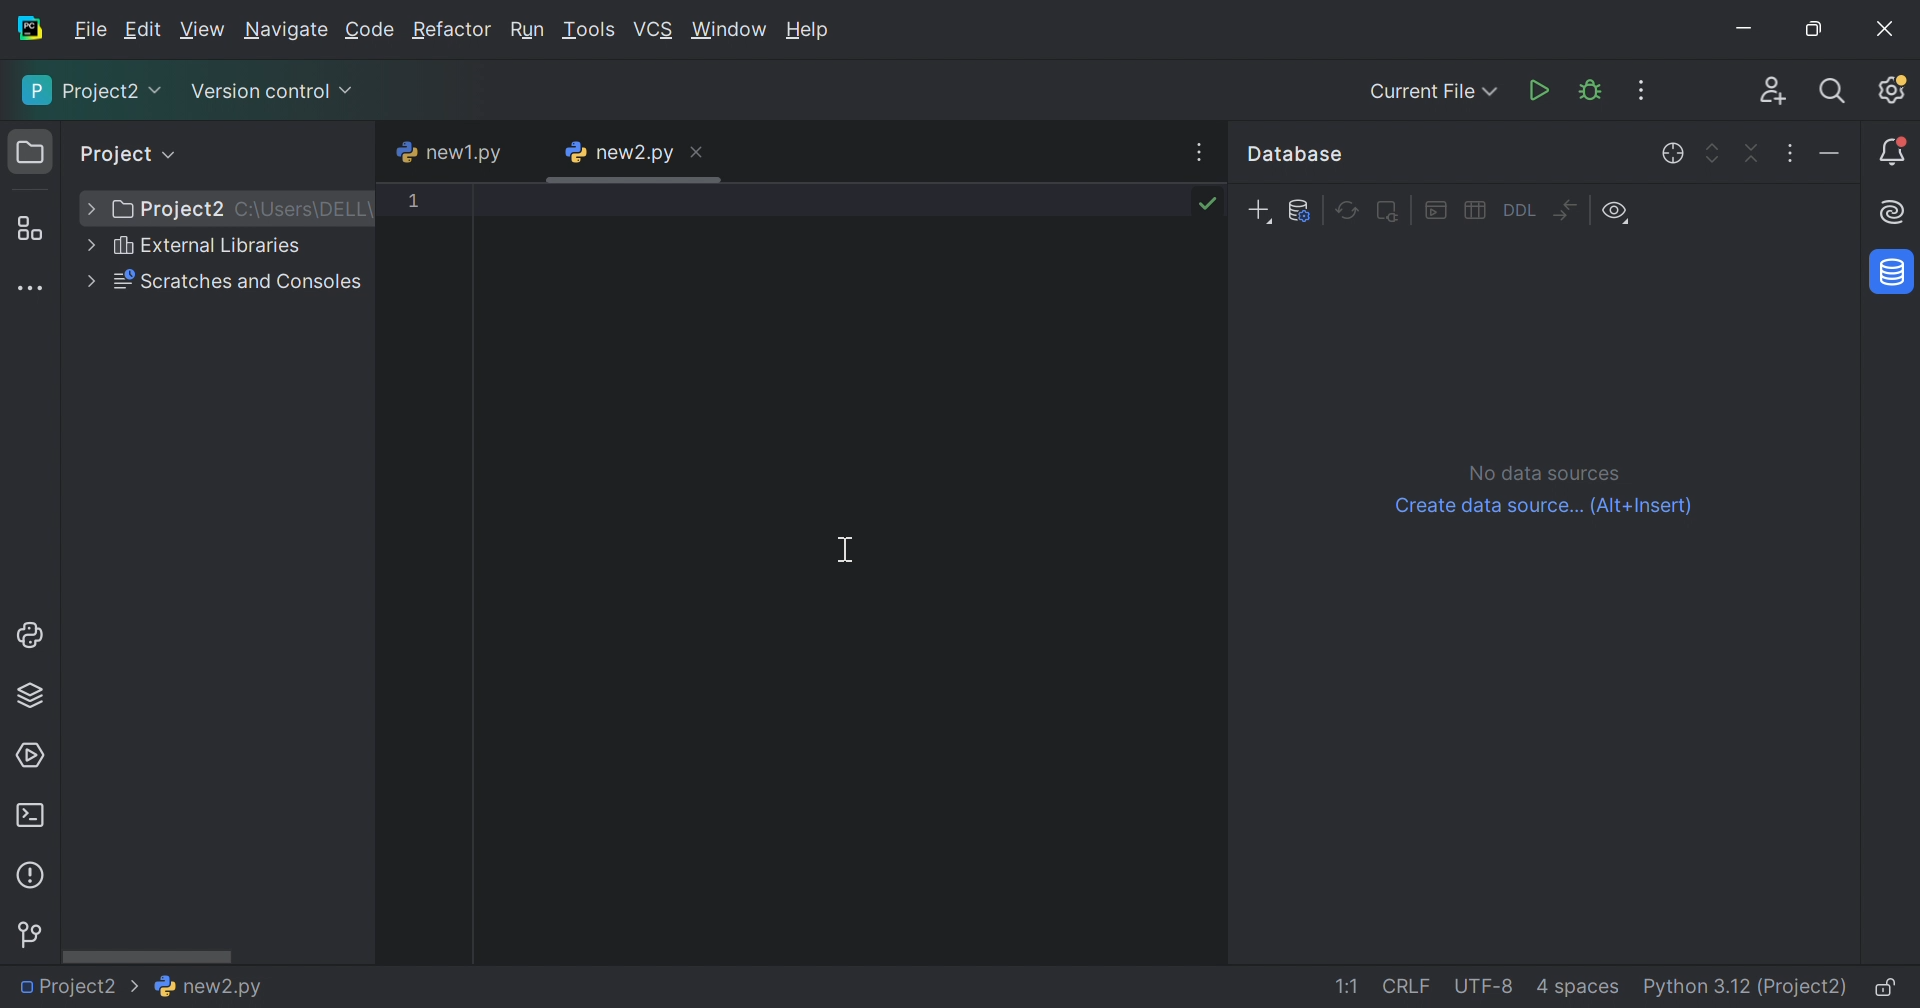 The image size is (1920, 1008). What do you see at coordinates (93, 209) in the screenshot?
I see `More` at bounding box center [93, 209].